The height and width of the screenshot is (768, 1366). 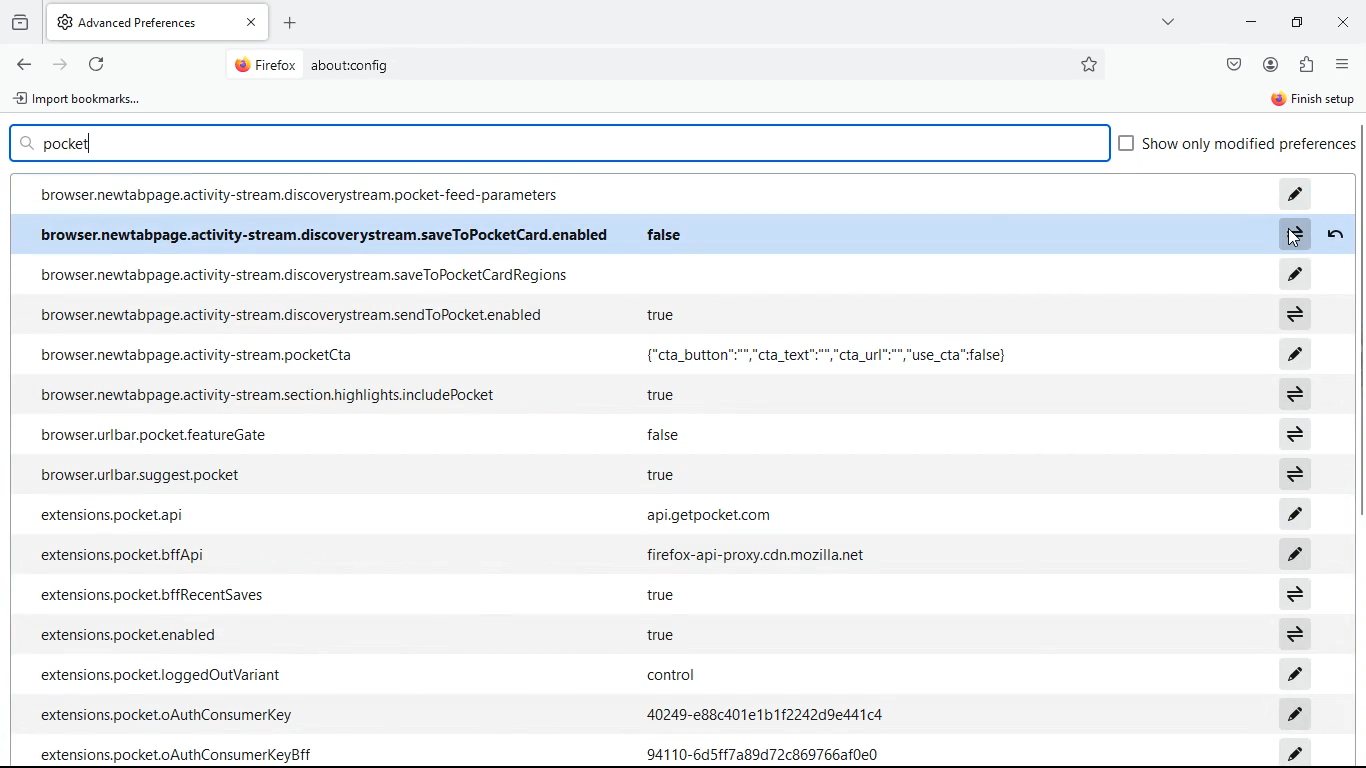 I want to click on more, so click(x=1165, y=21).